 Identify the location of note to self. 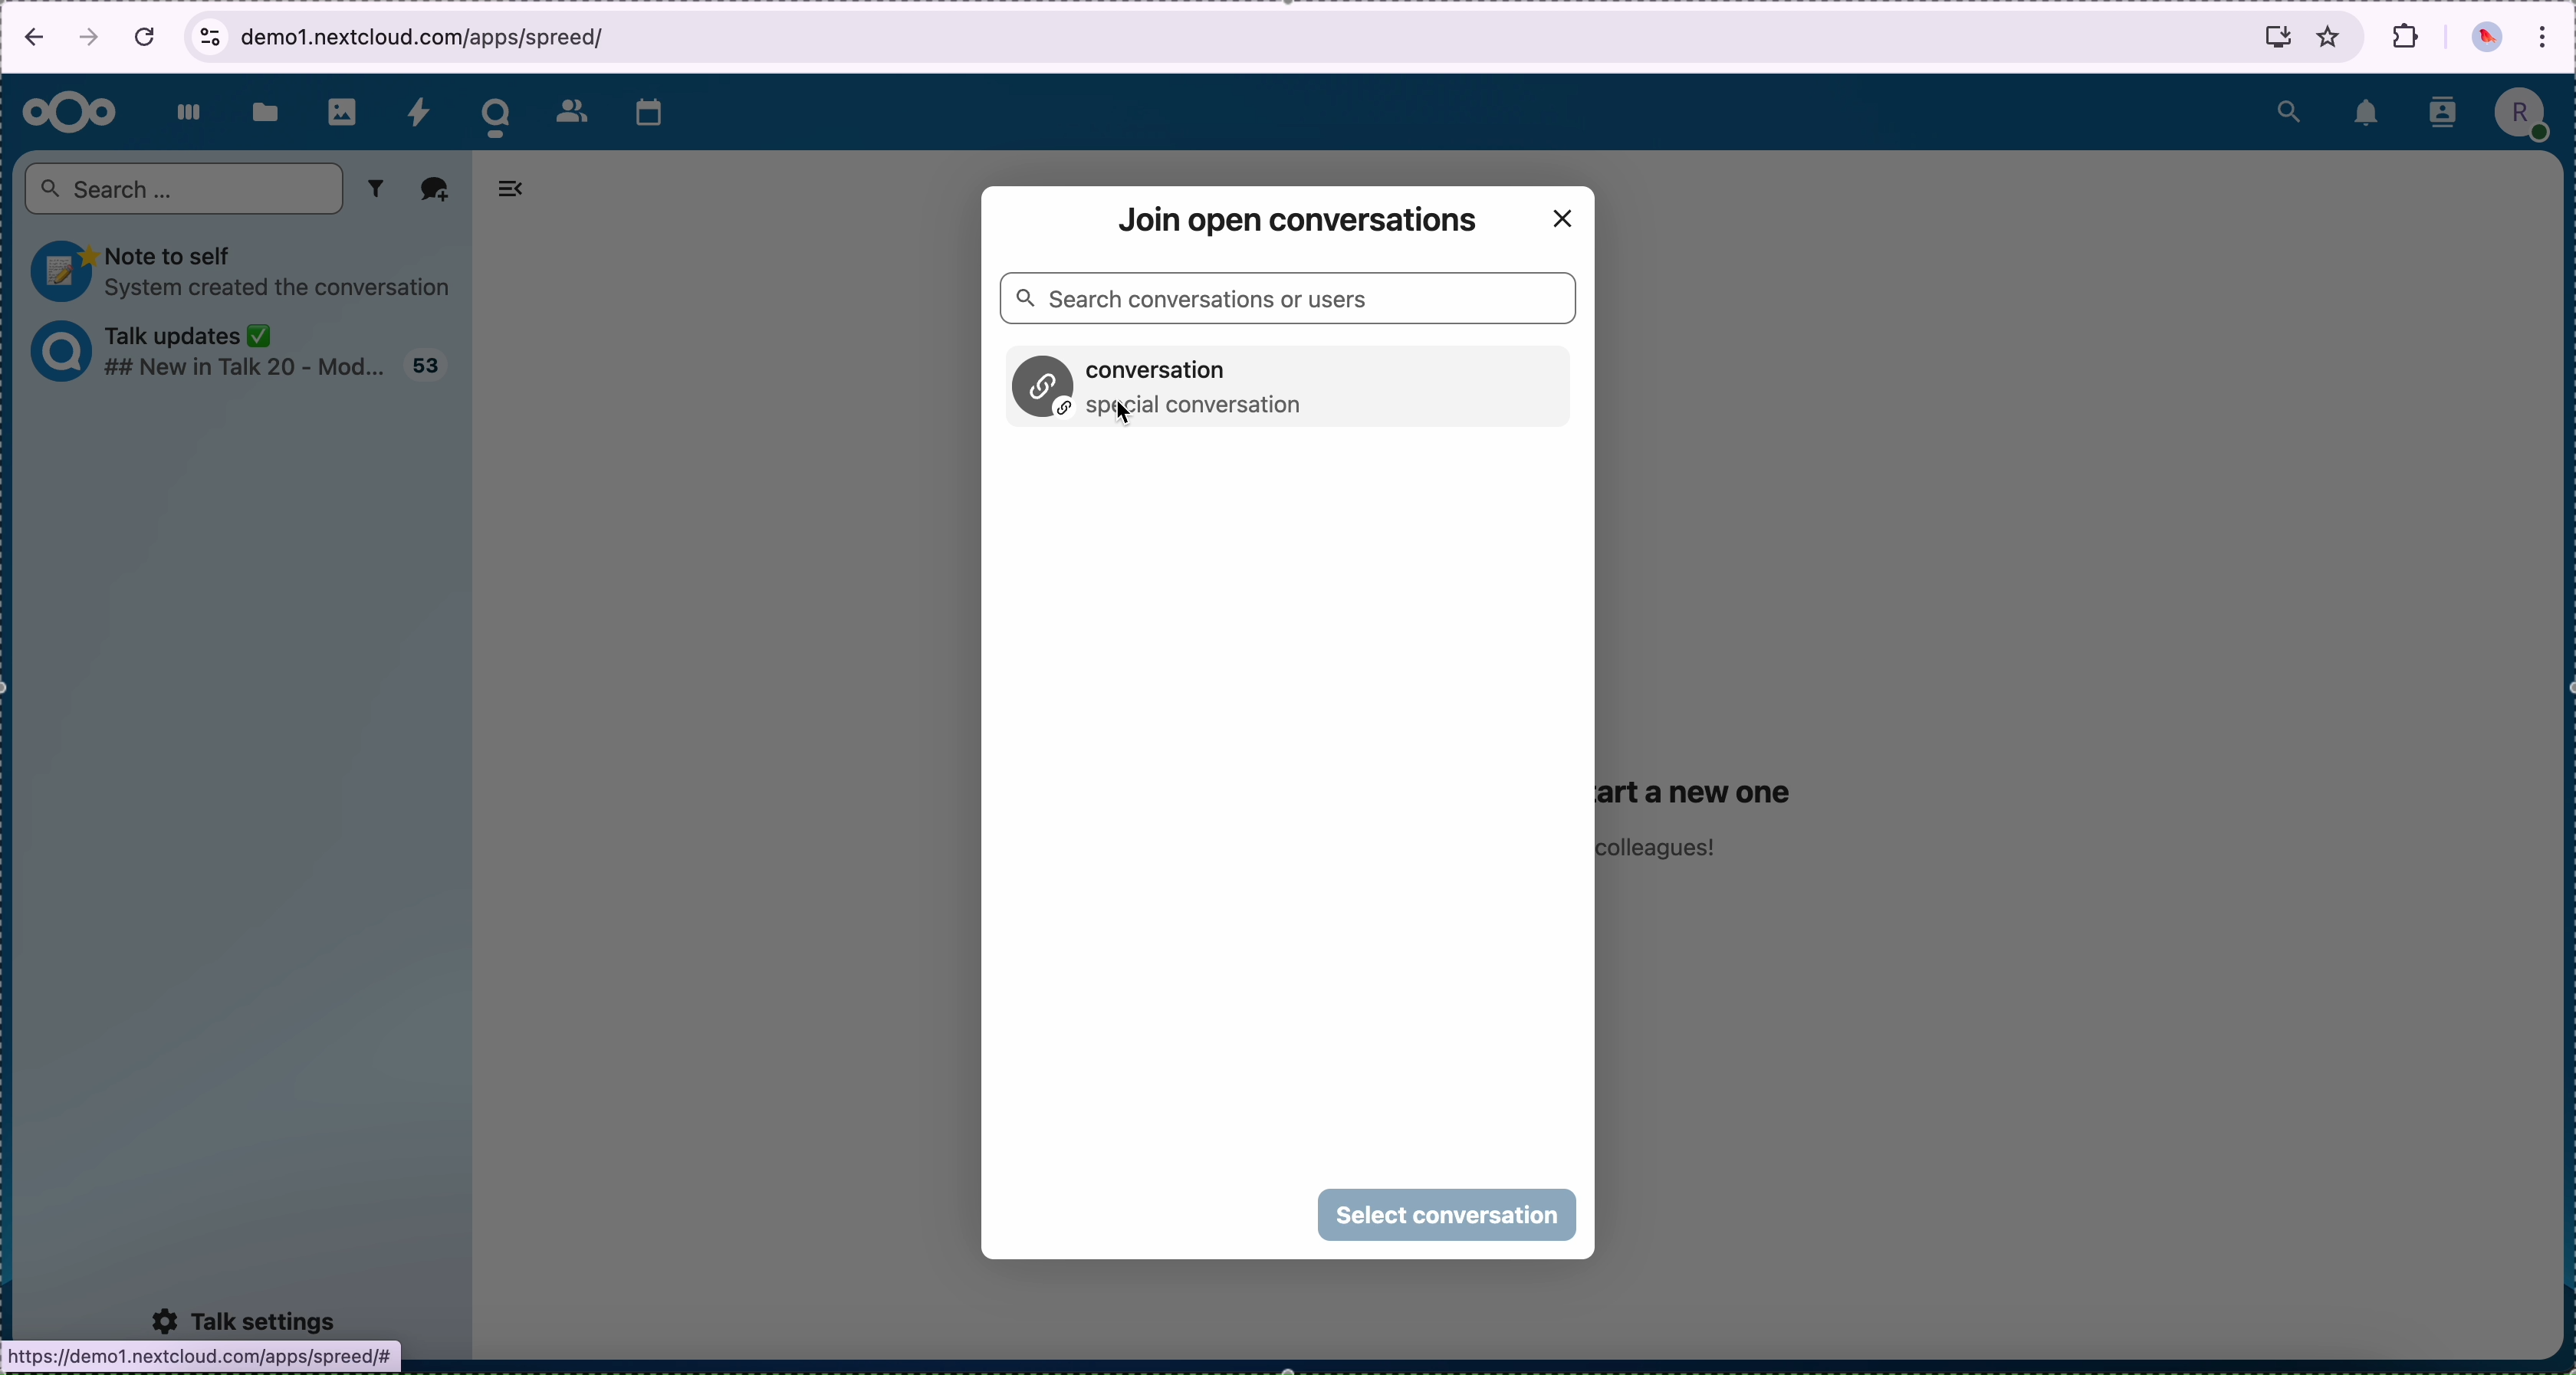
(246, 272).